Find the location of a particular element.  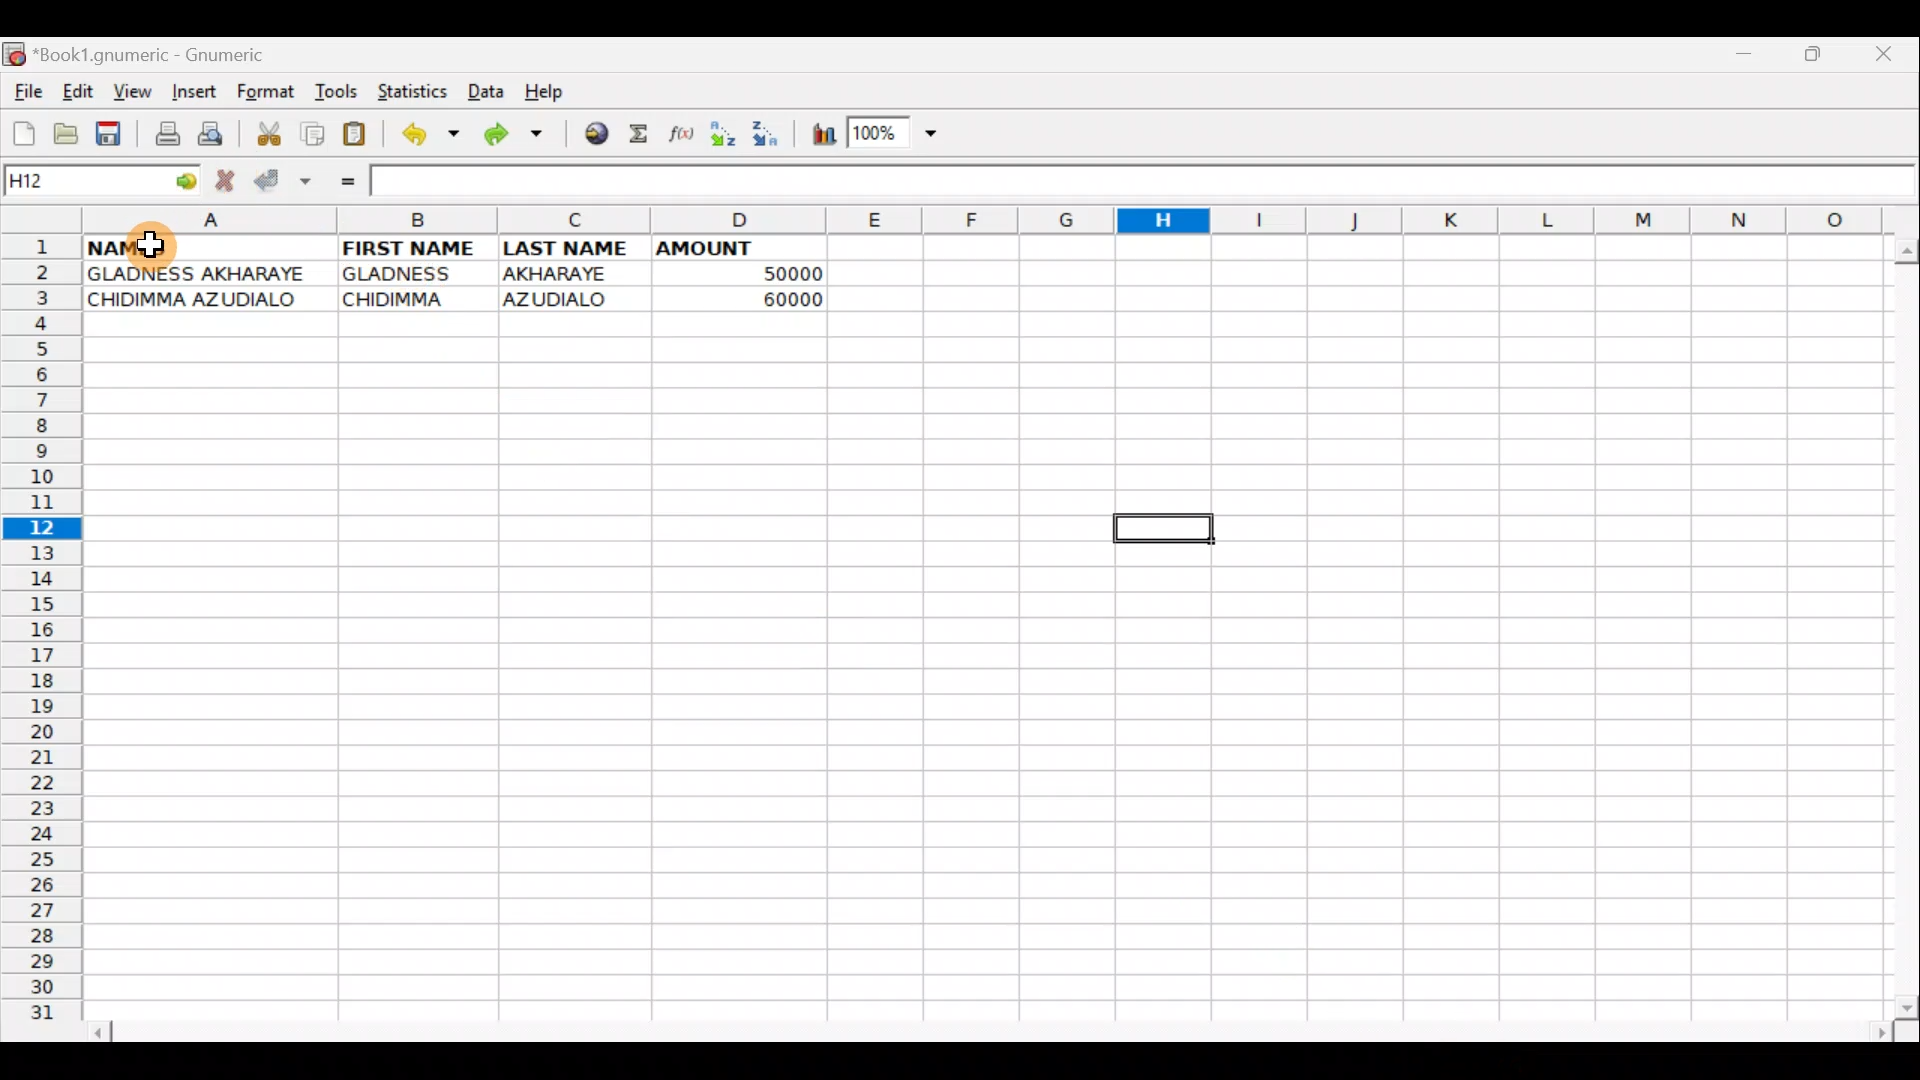

CHIDIMMA is located at coordinates (413, 299).